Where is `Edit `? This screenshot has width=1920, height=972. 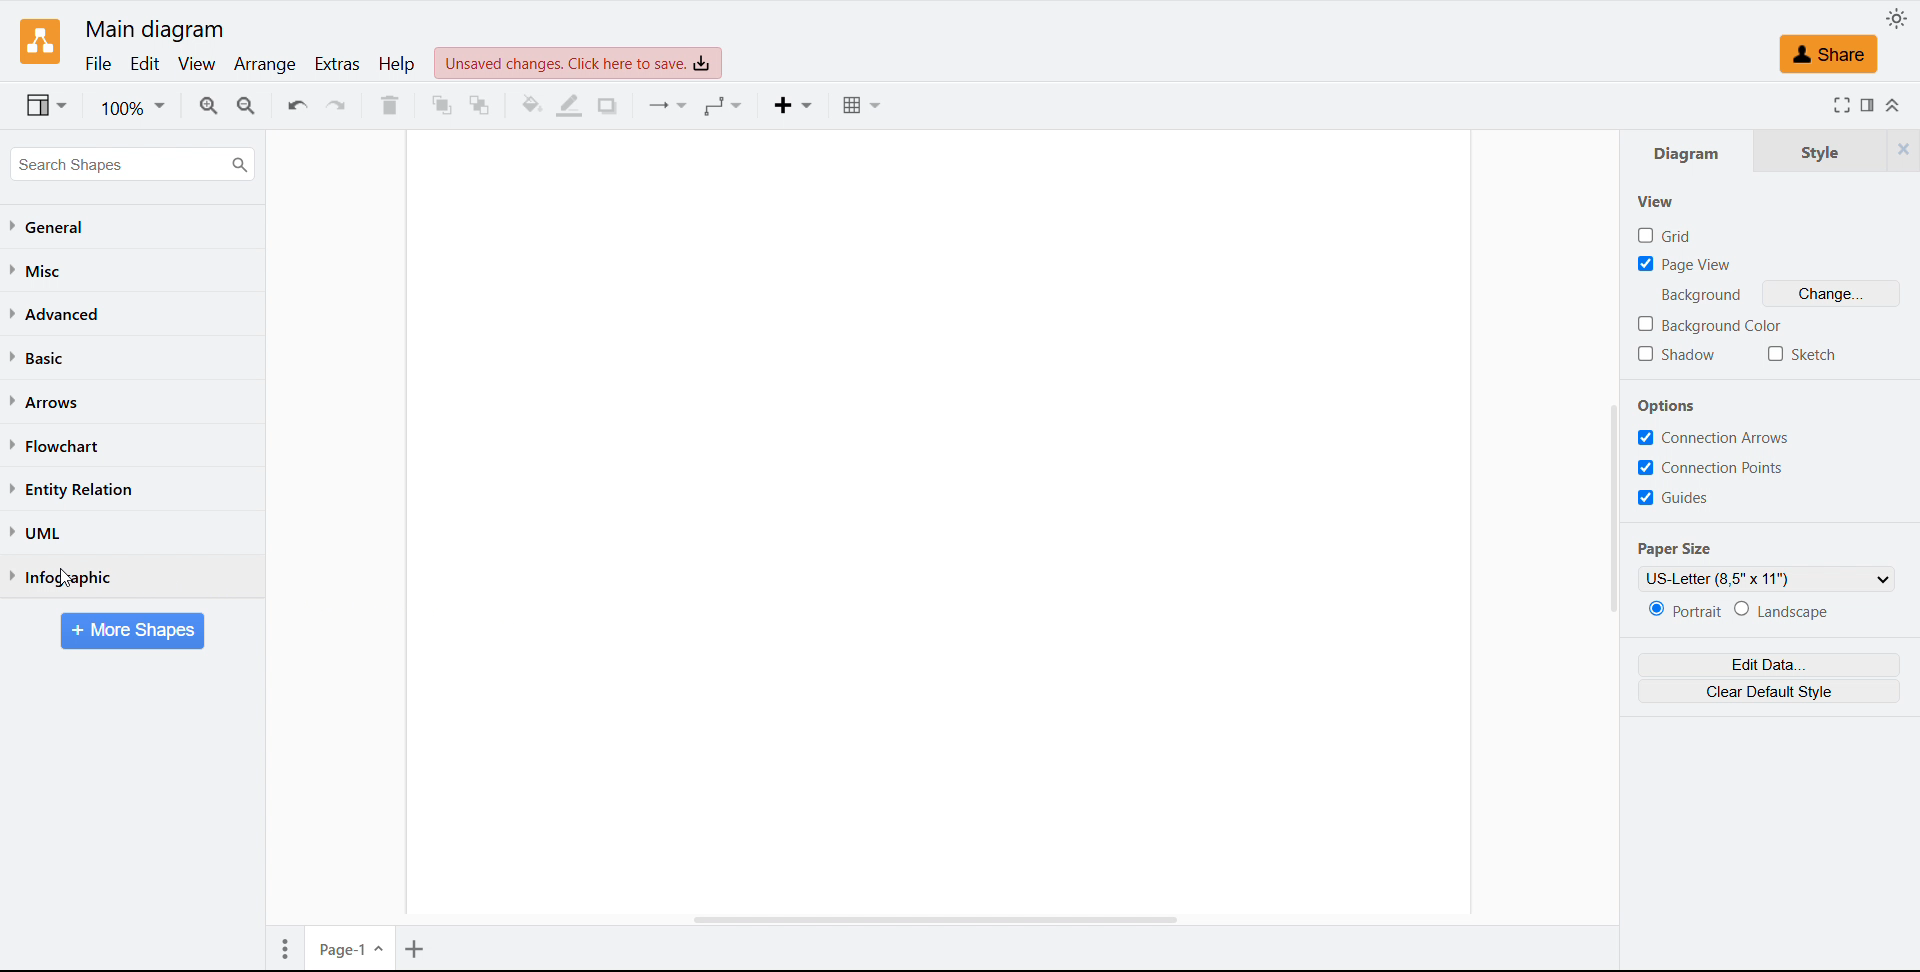
Edit  is located at coordinates (143, 64).